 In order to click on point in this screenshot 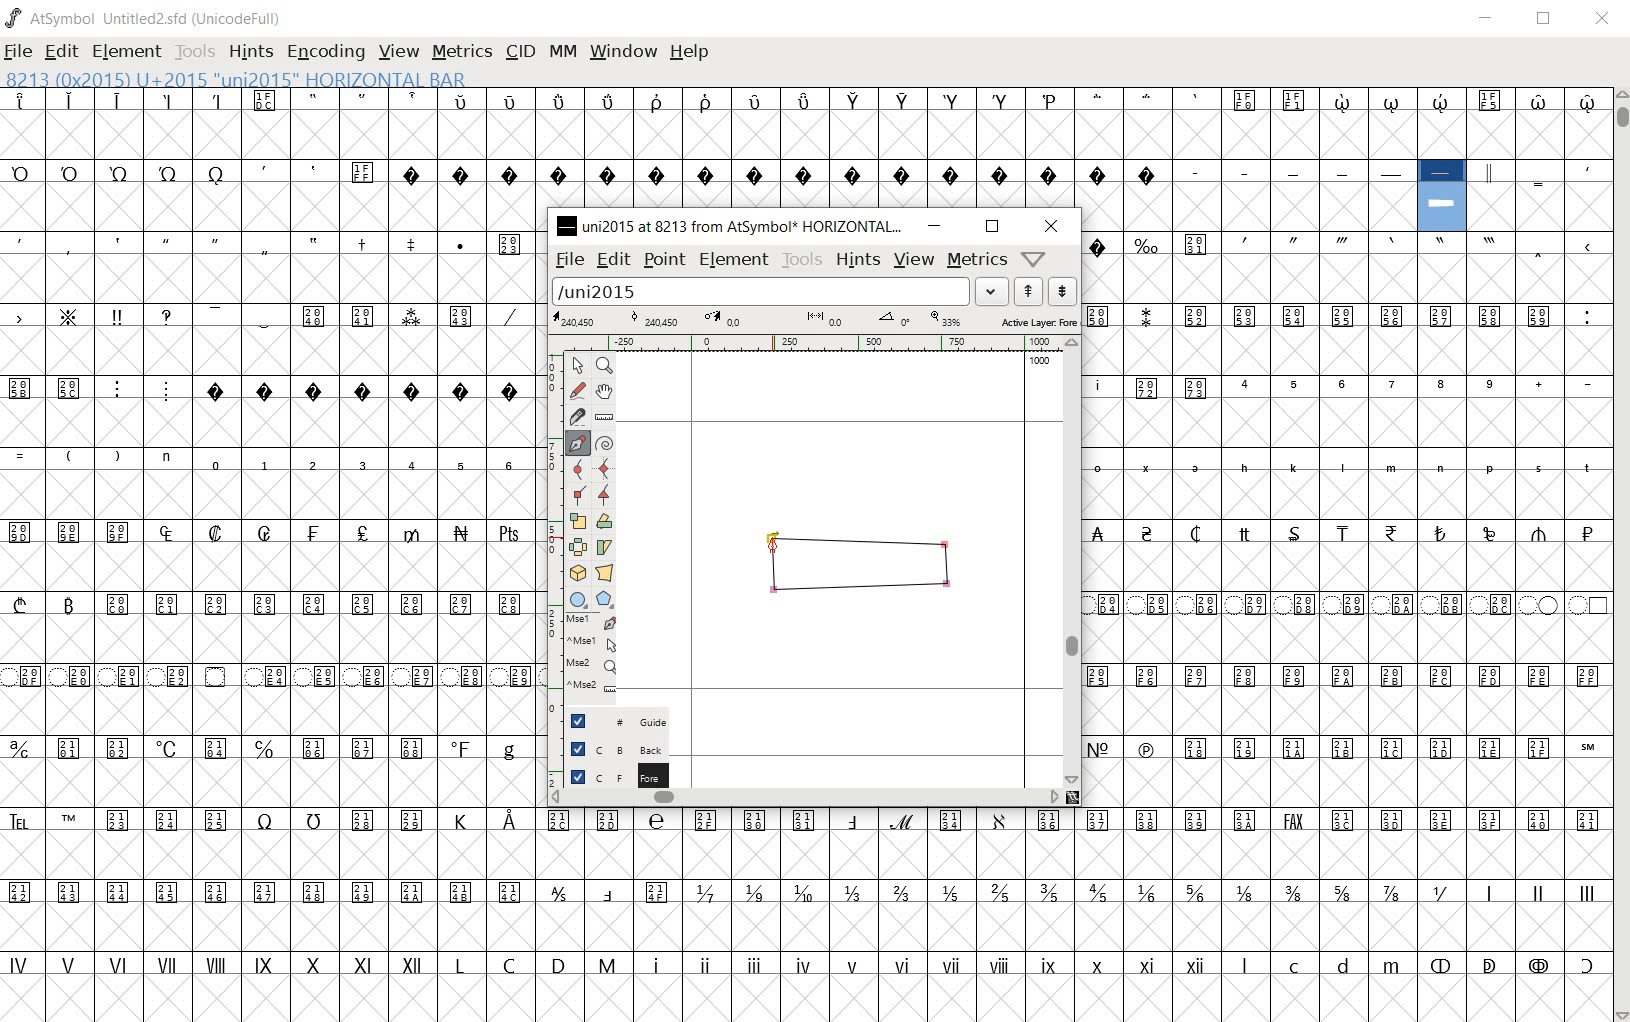, I will do `click(666, 262)`.